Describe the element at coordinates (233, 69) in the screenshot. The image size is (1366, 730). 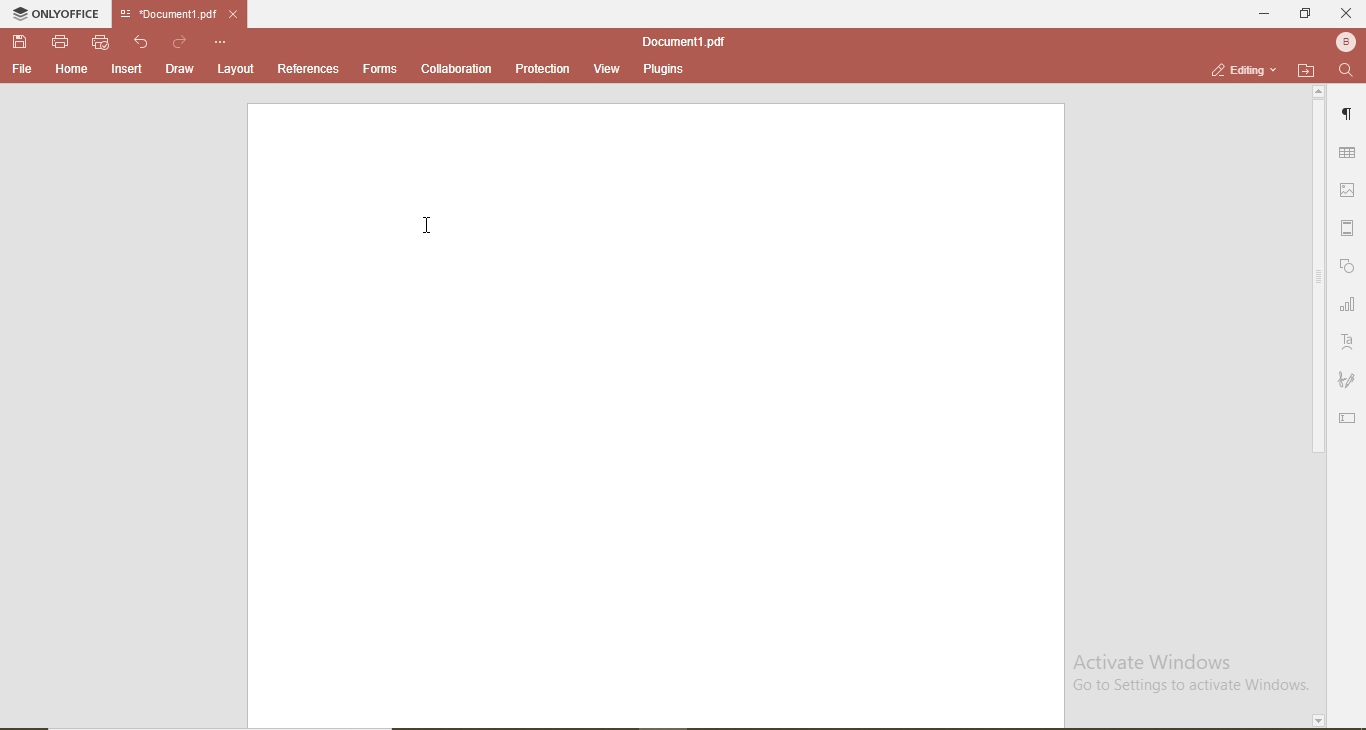
I see `layout` at that location.